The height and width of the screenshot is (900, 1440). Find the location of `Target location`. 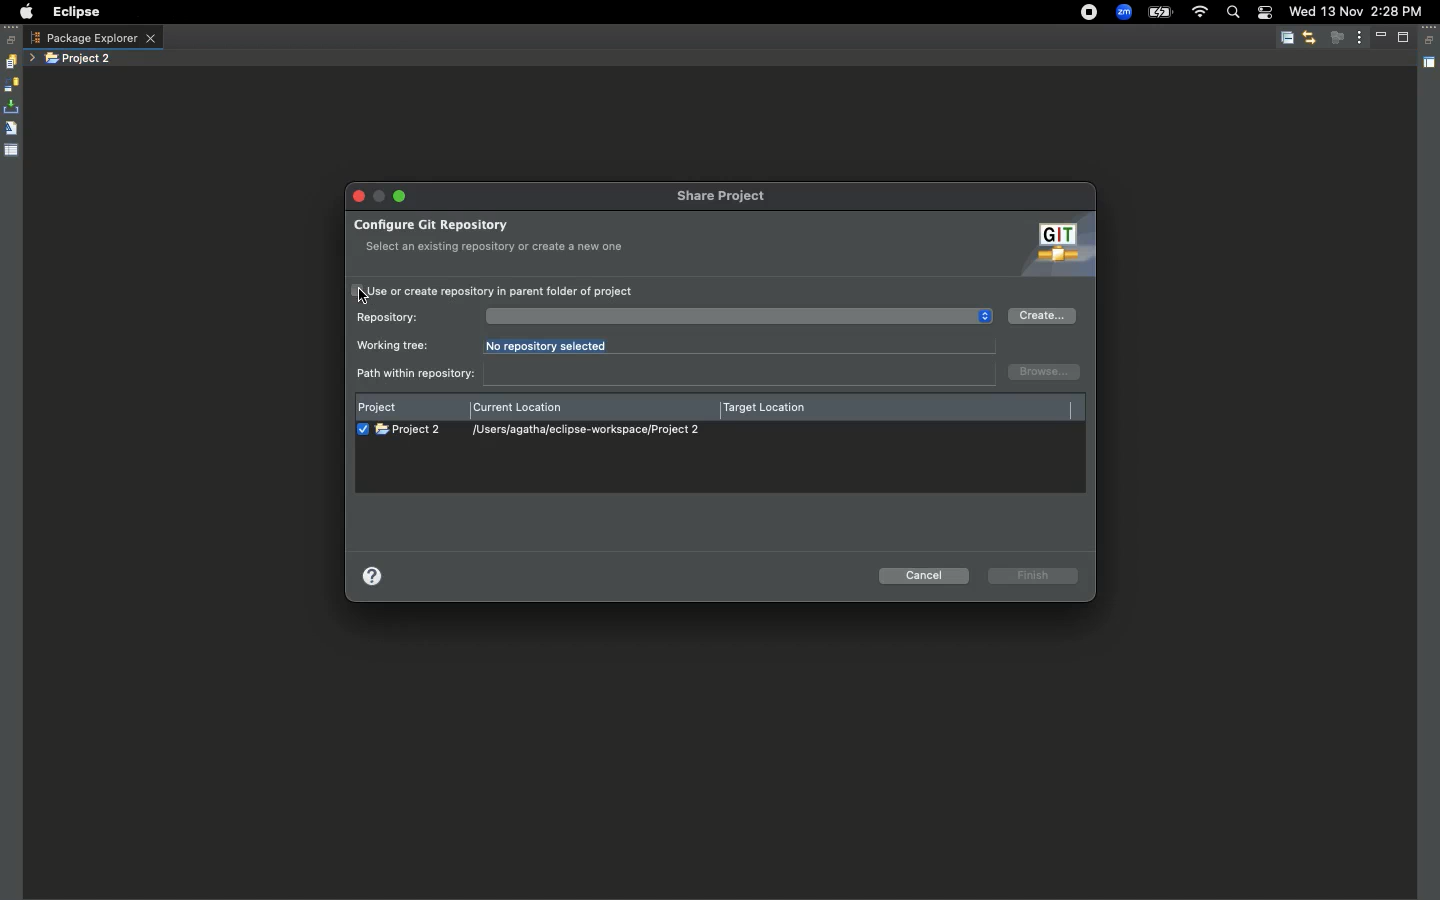

Target location is located at coordinates (770, 408).